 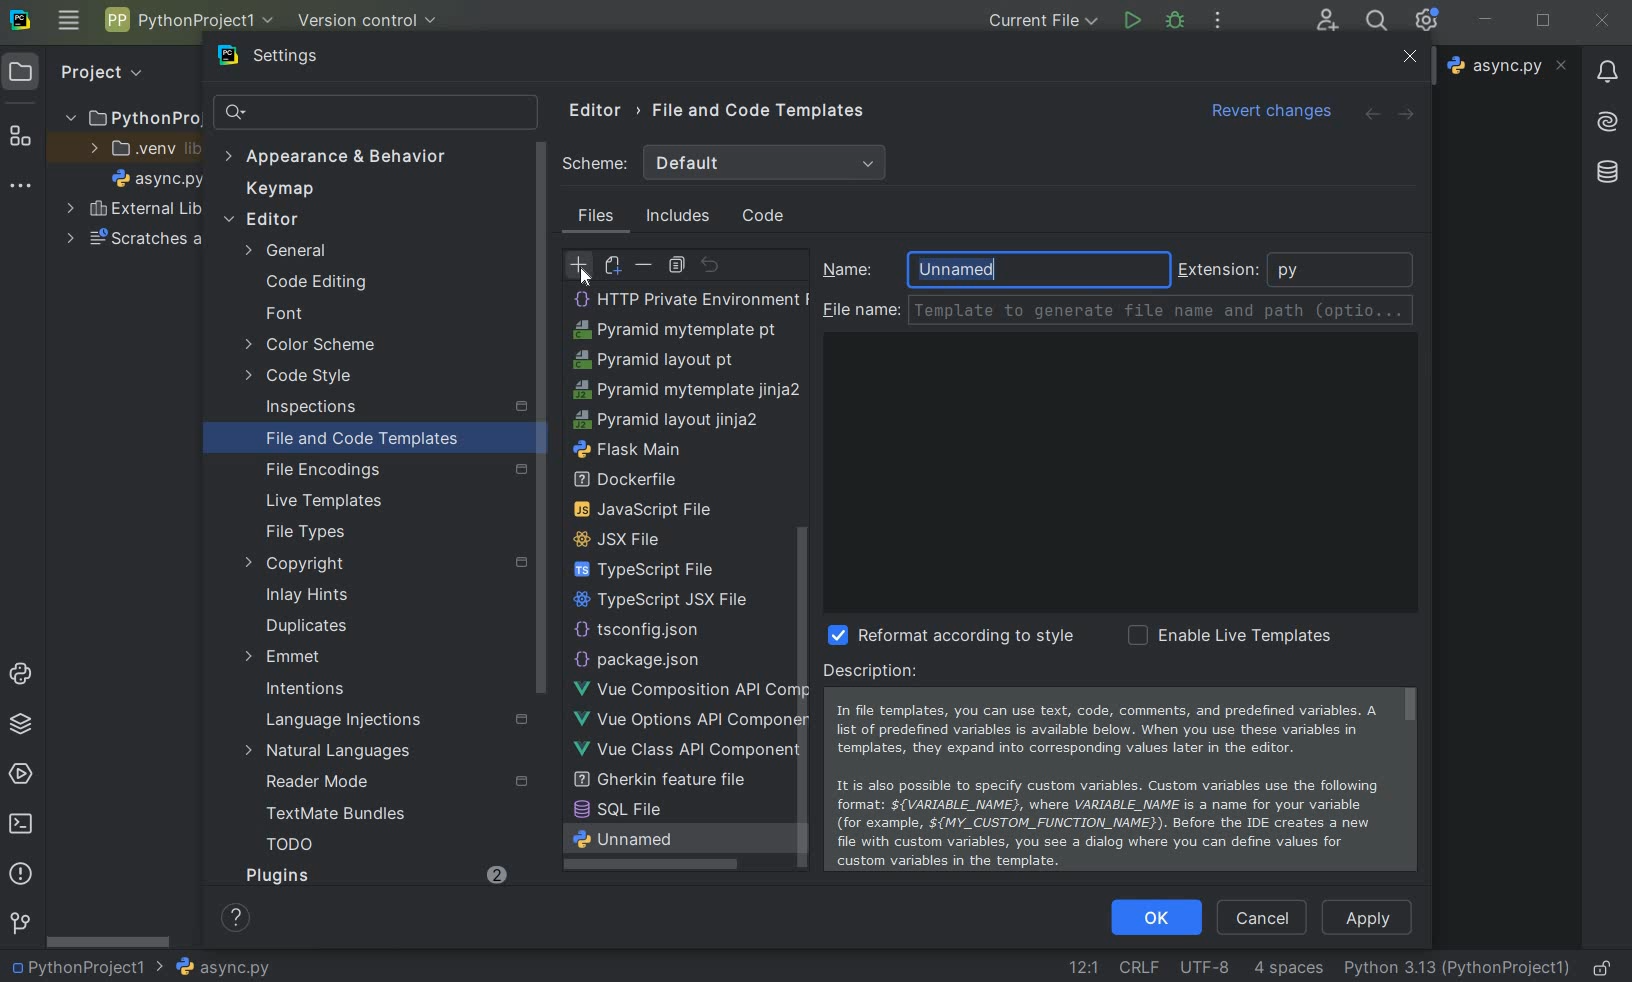 I want to click on file name, so click(x=1508, y=67).